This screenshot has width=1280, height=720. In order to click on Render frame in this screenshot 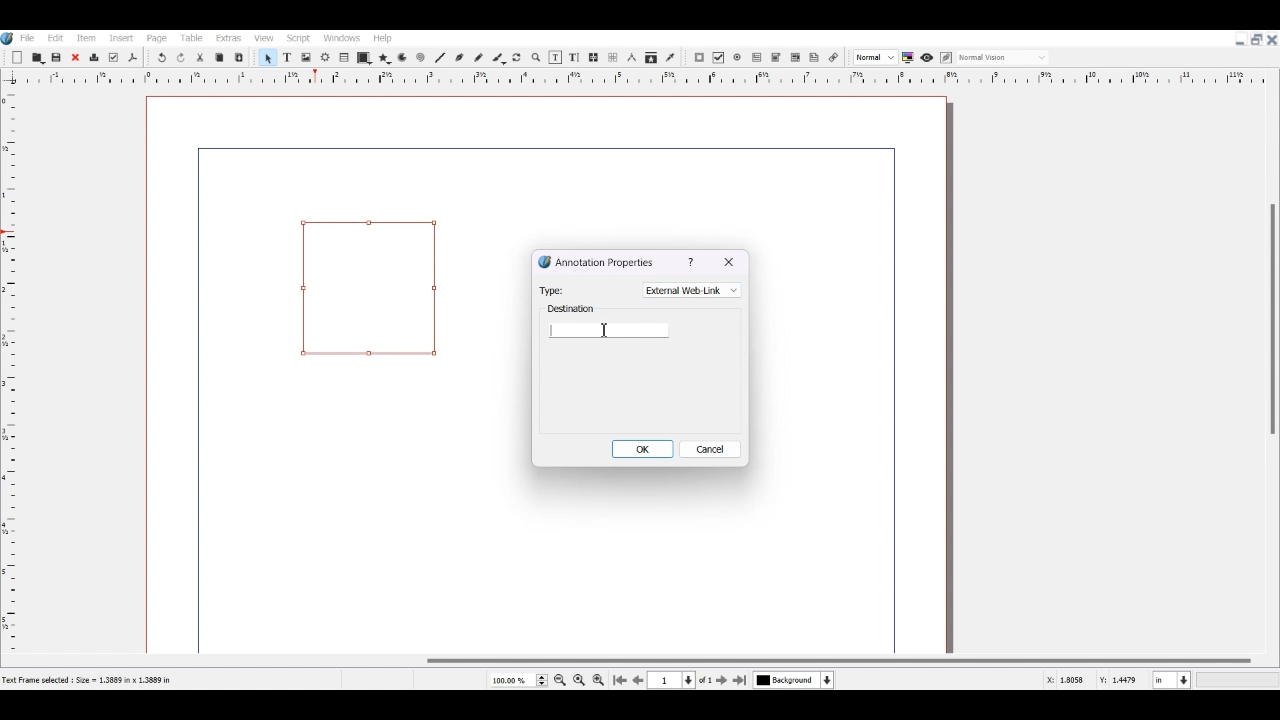, I will do `click(326, 57)`.